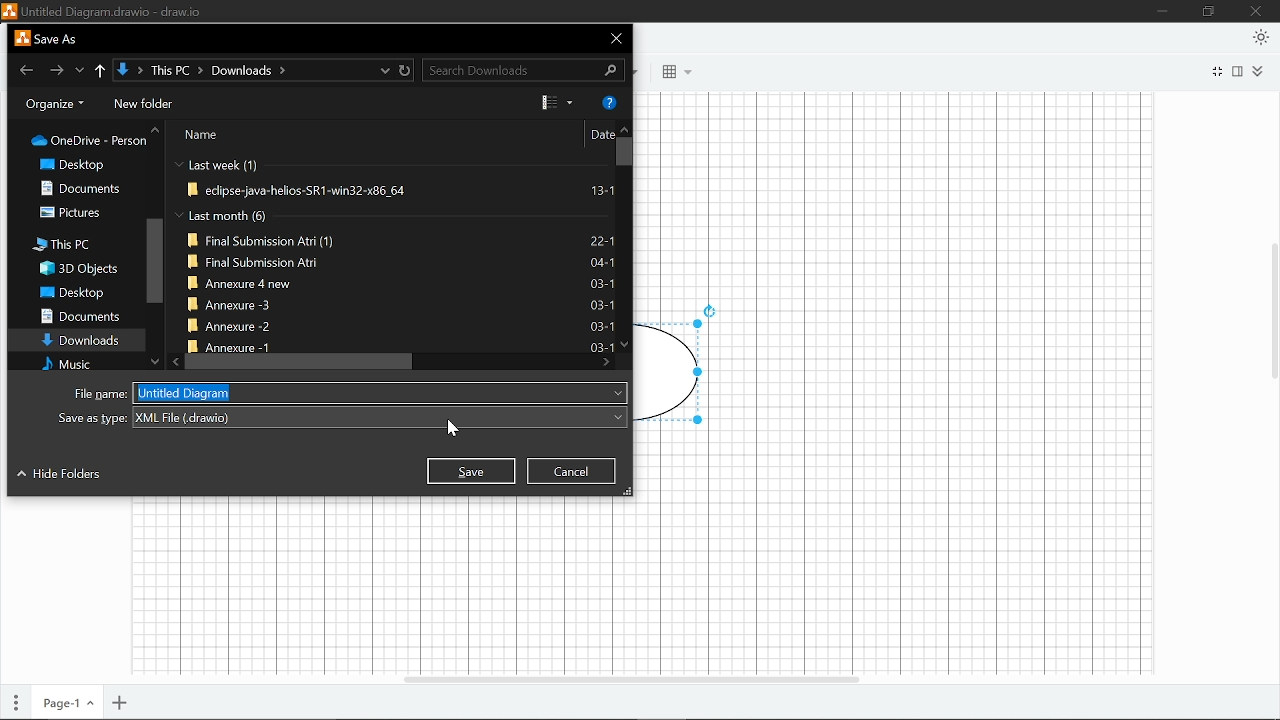 The height and width of the screenshot is (720, 1280). What do you see at coordinates (623, 344) in the screenshot?
I see `Move down in files in "Downloads"` at bounding box center [623, 344].